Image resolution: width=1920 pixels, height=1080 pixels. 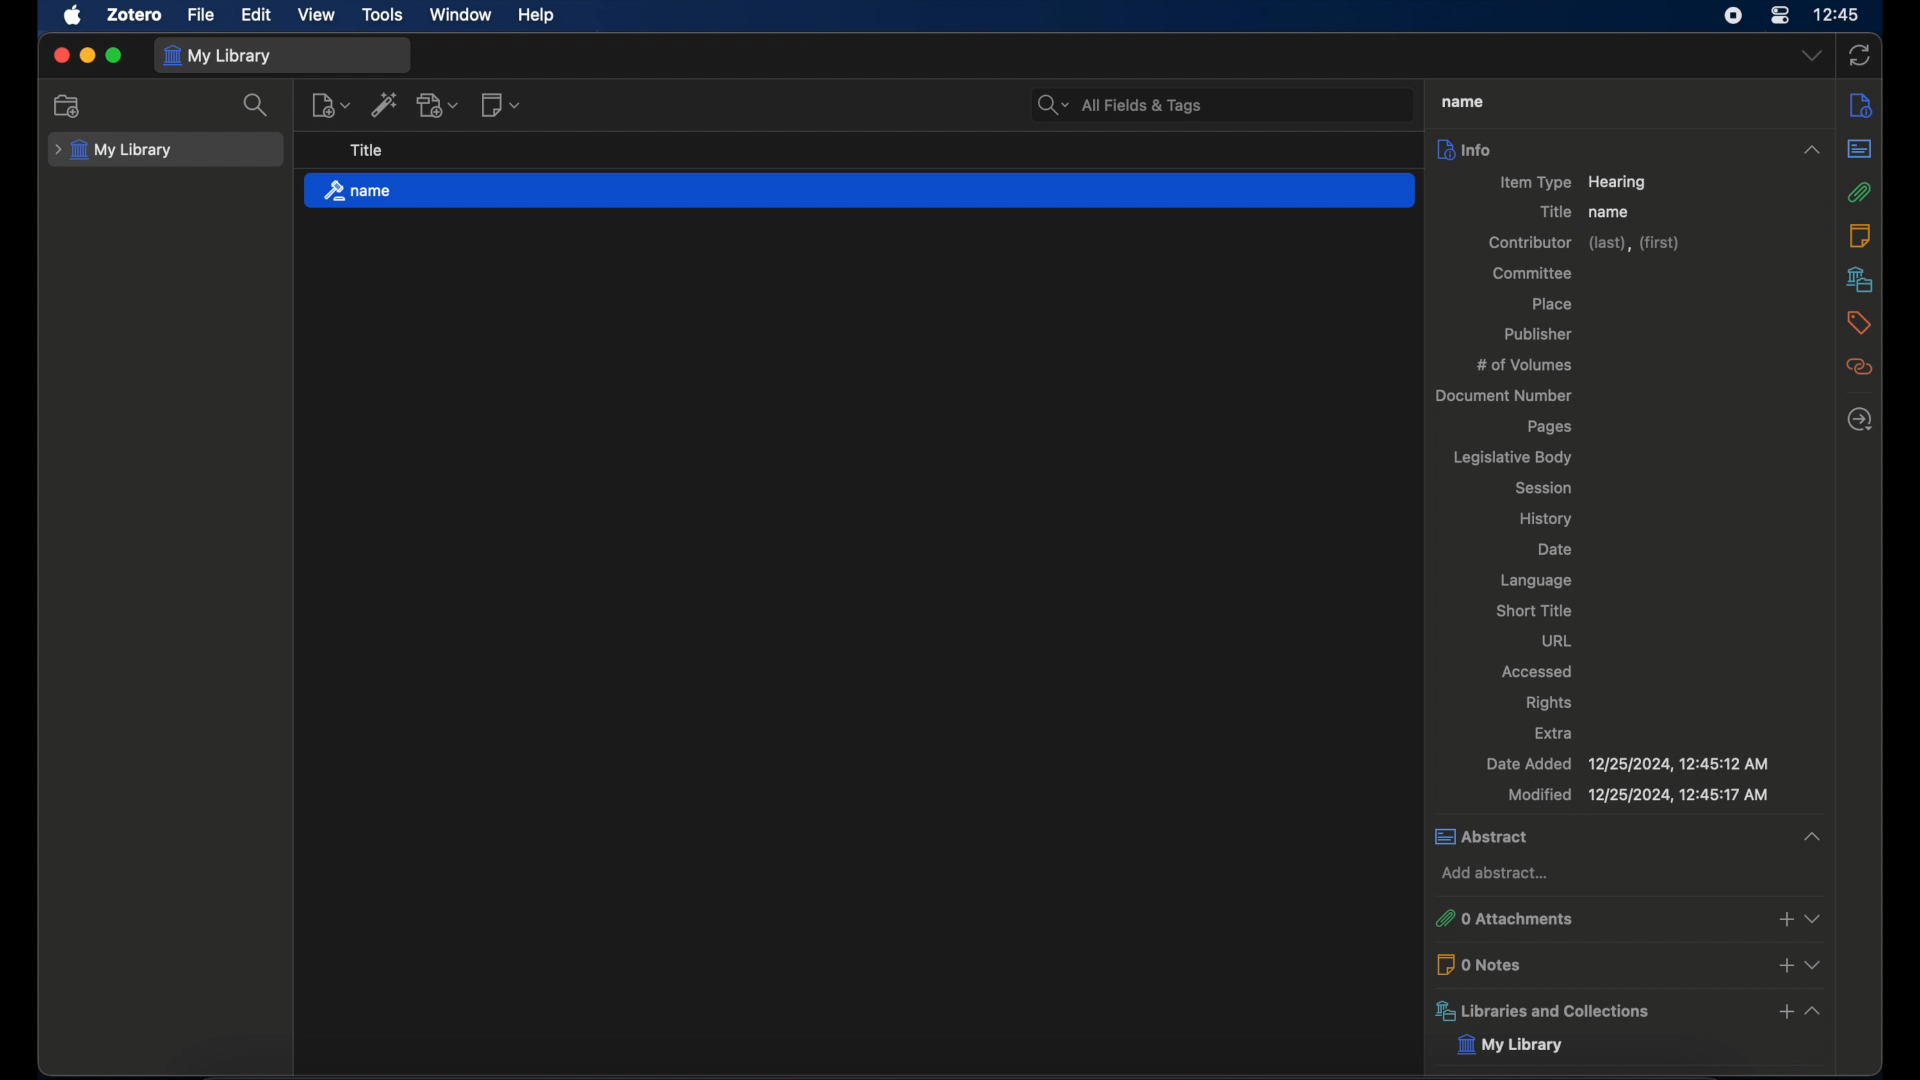 What do you see at coordinates (1626, 763) in the screenshot?
I see `date added` at bounding box center [1626, 763].